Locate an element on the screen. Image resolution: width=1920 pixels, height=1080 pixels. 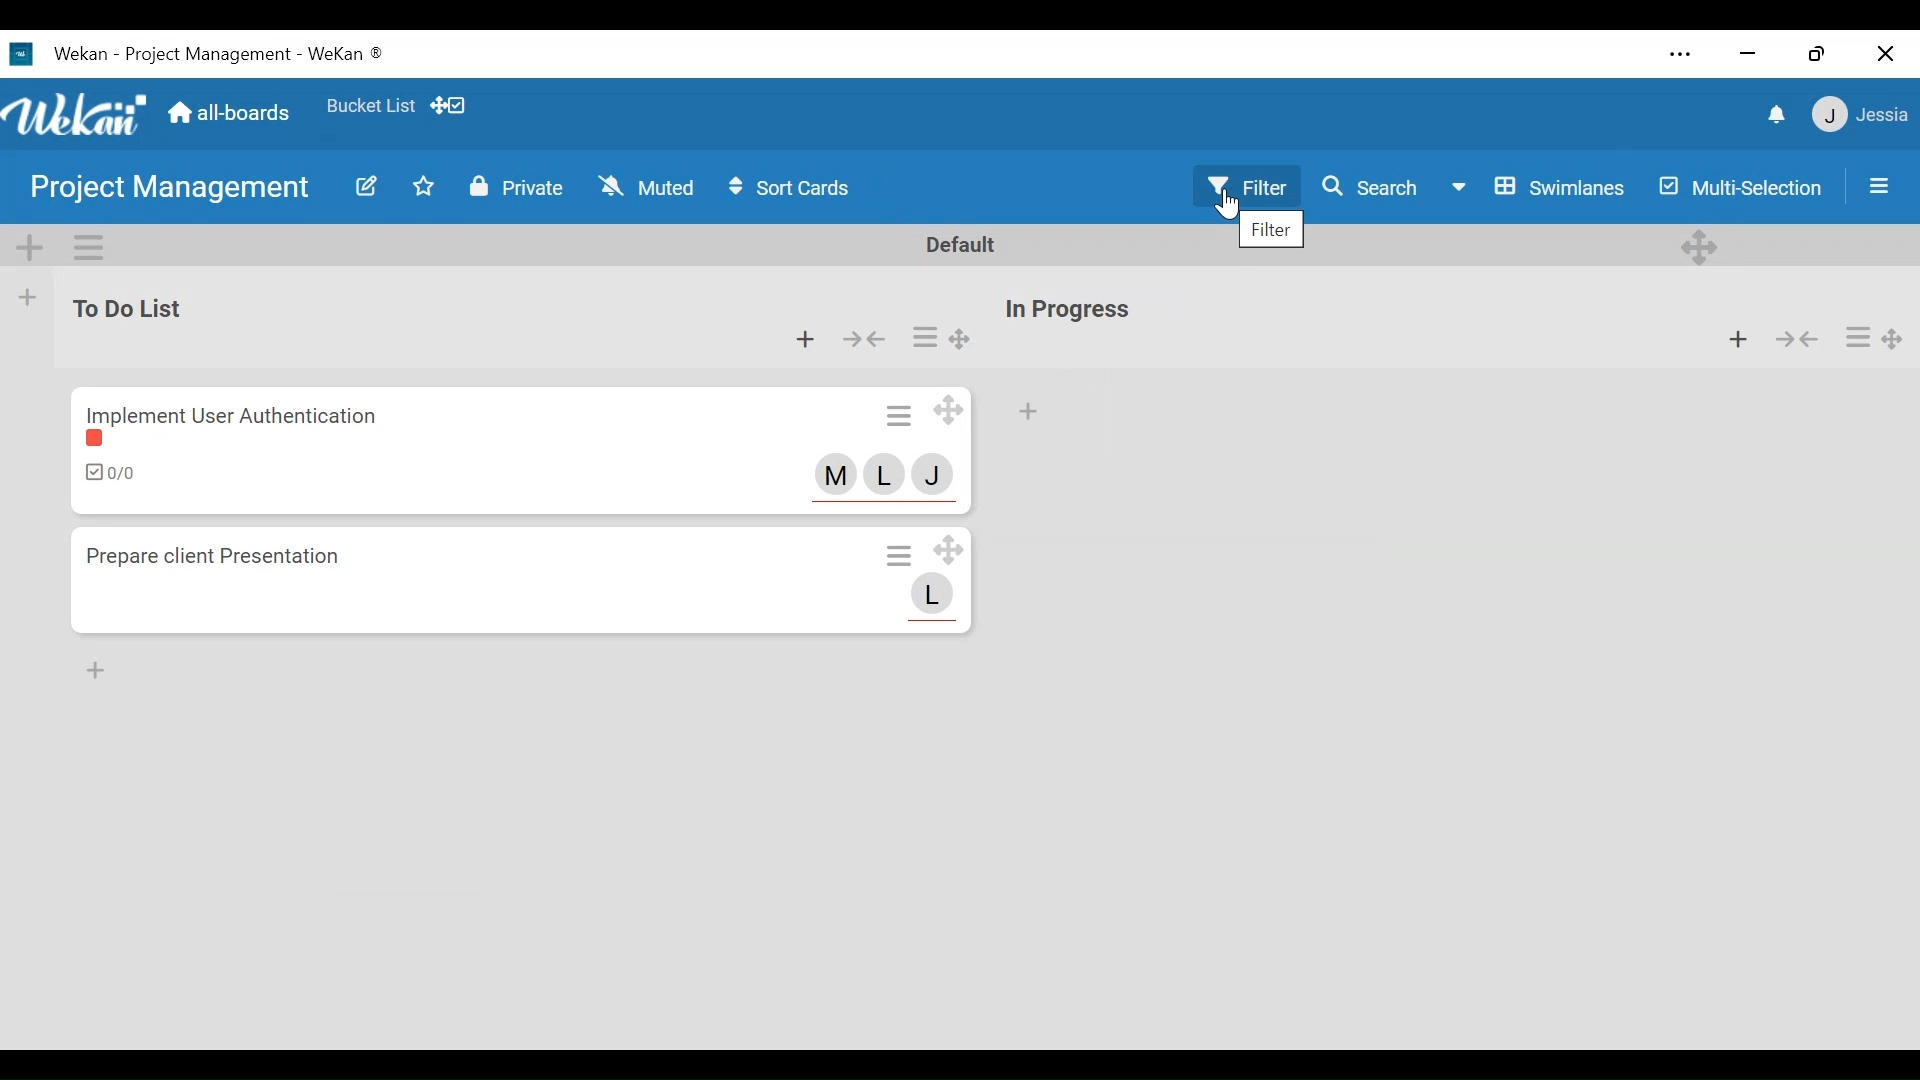
filter- popup is located at coordinates (1270, 231).